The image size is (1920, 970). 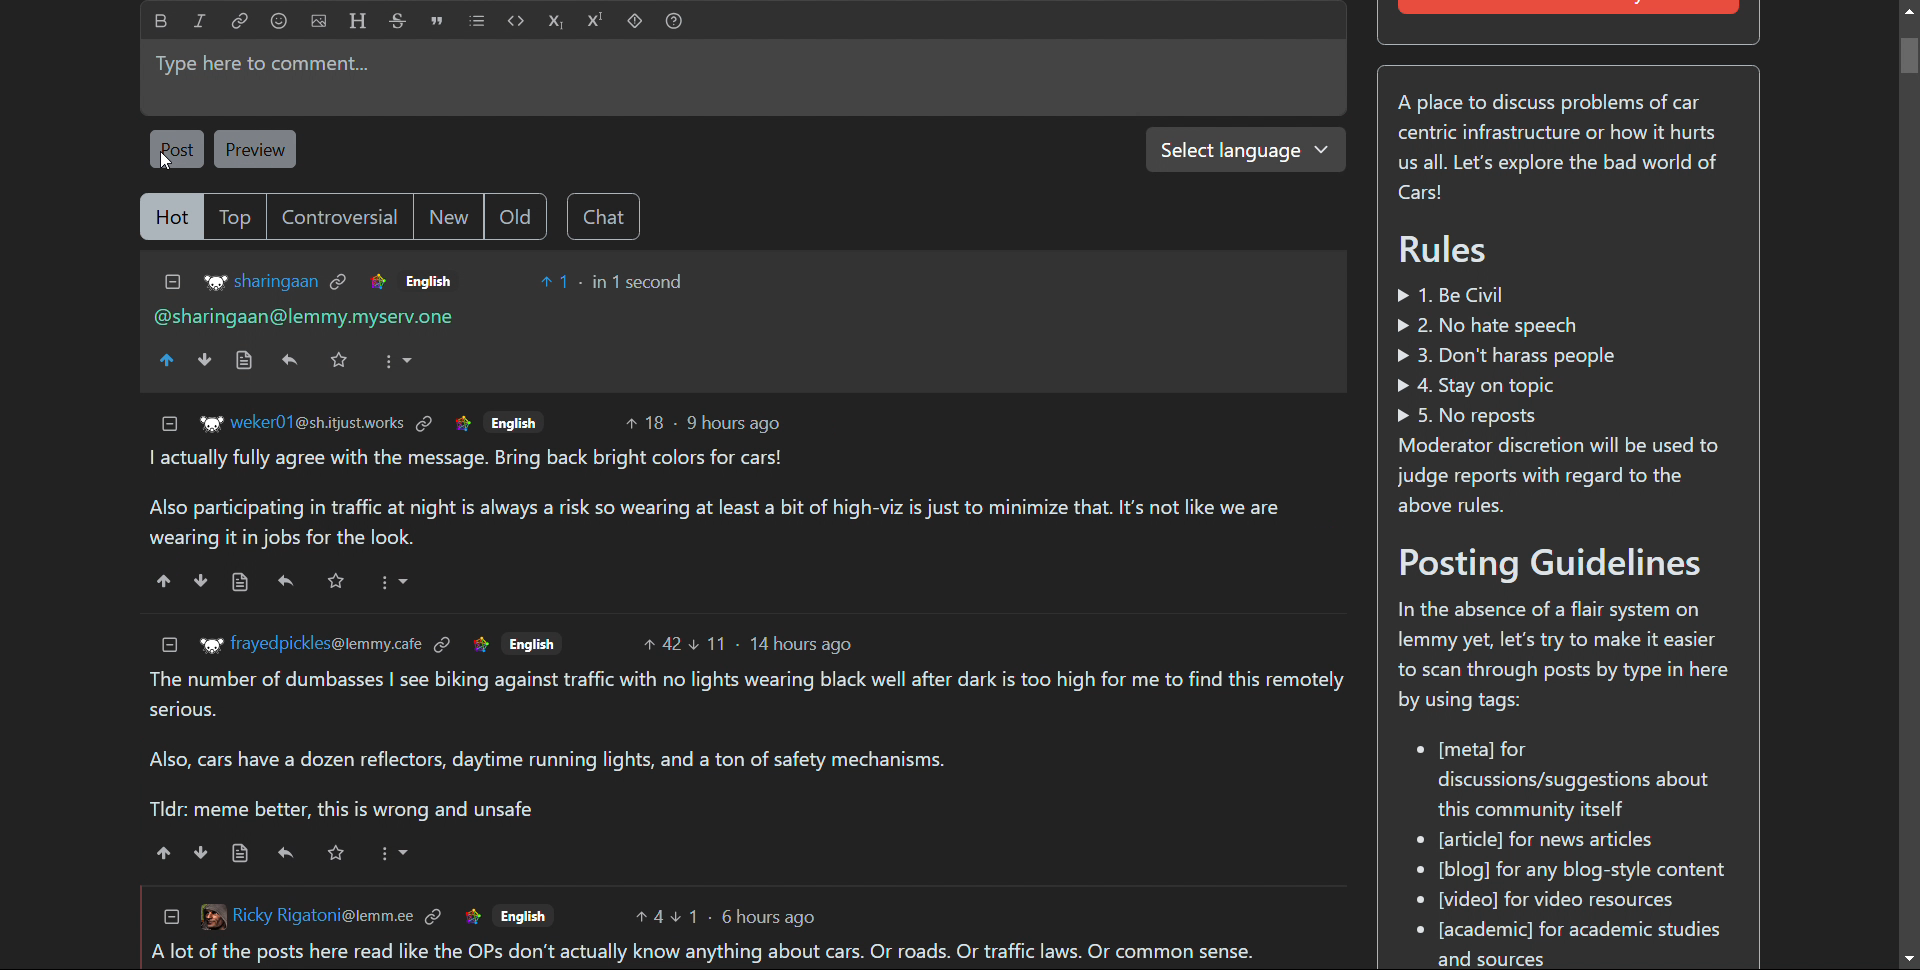 I want to click on downvote, so click(x=202, y=581).